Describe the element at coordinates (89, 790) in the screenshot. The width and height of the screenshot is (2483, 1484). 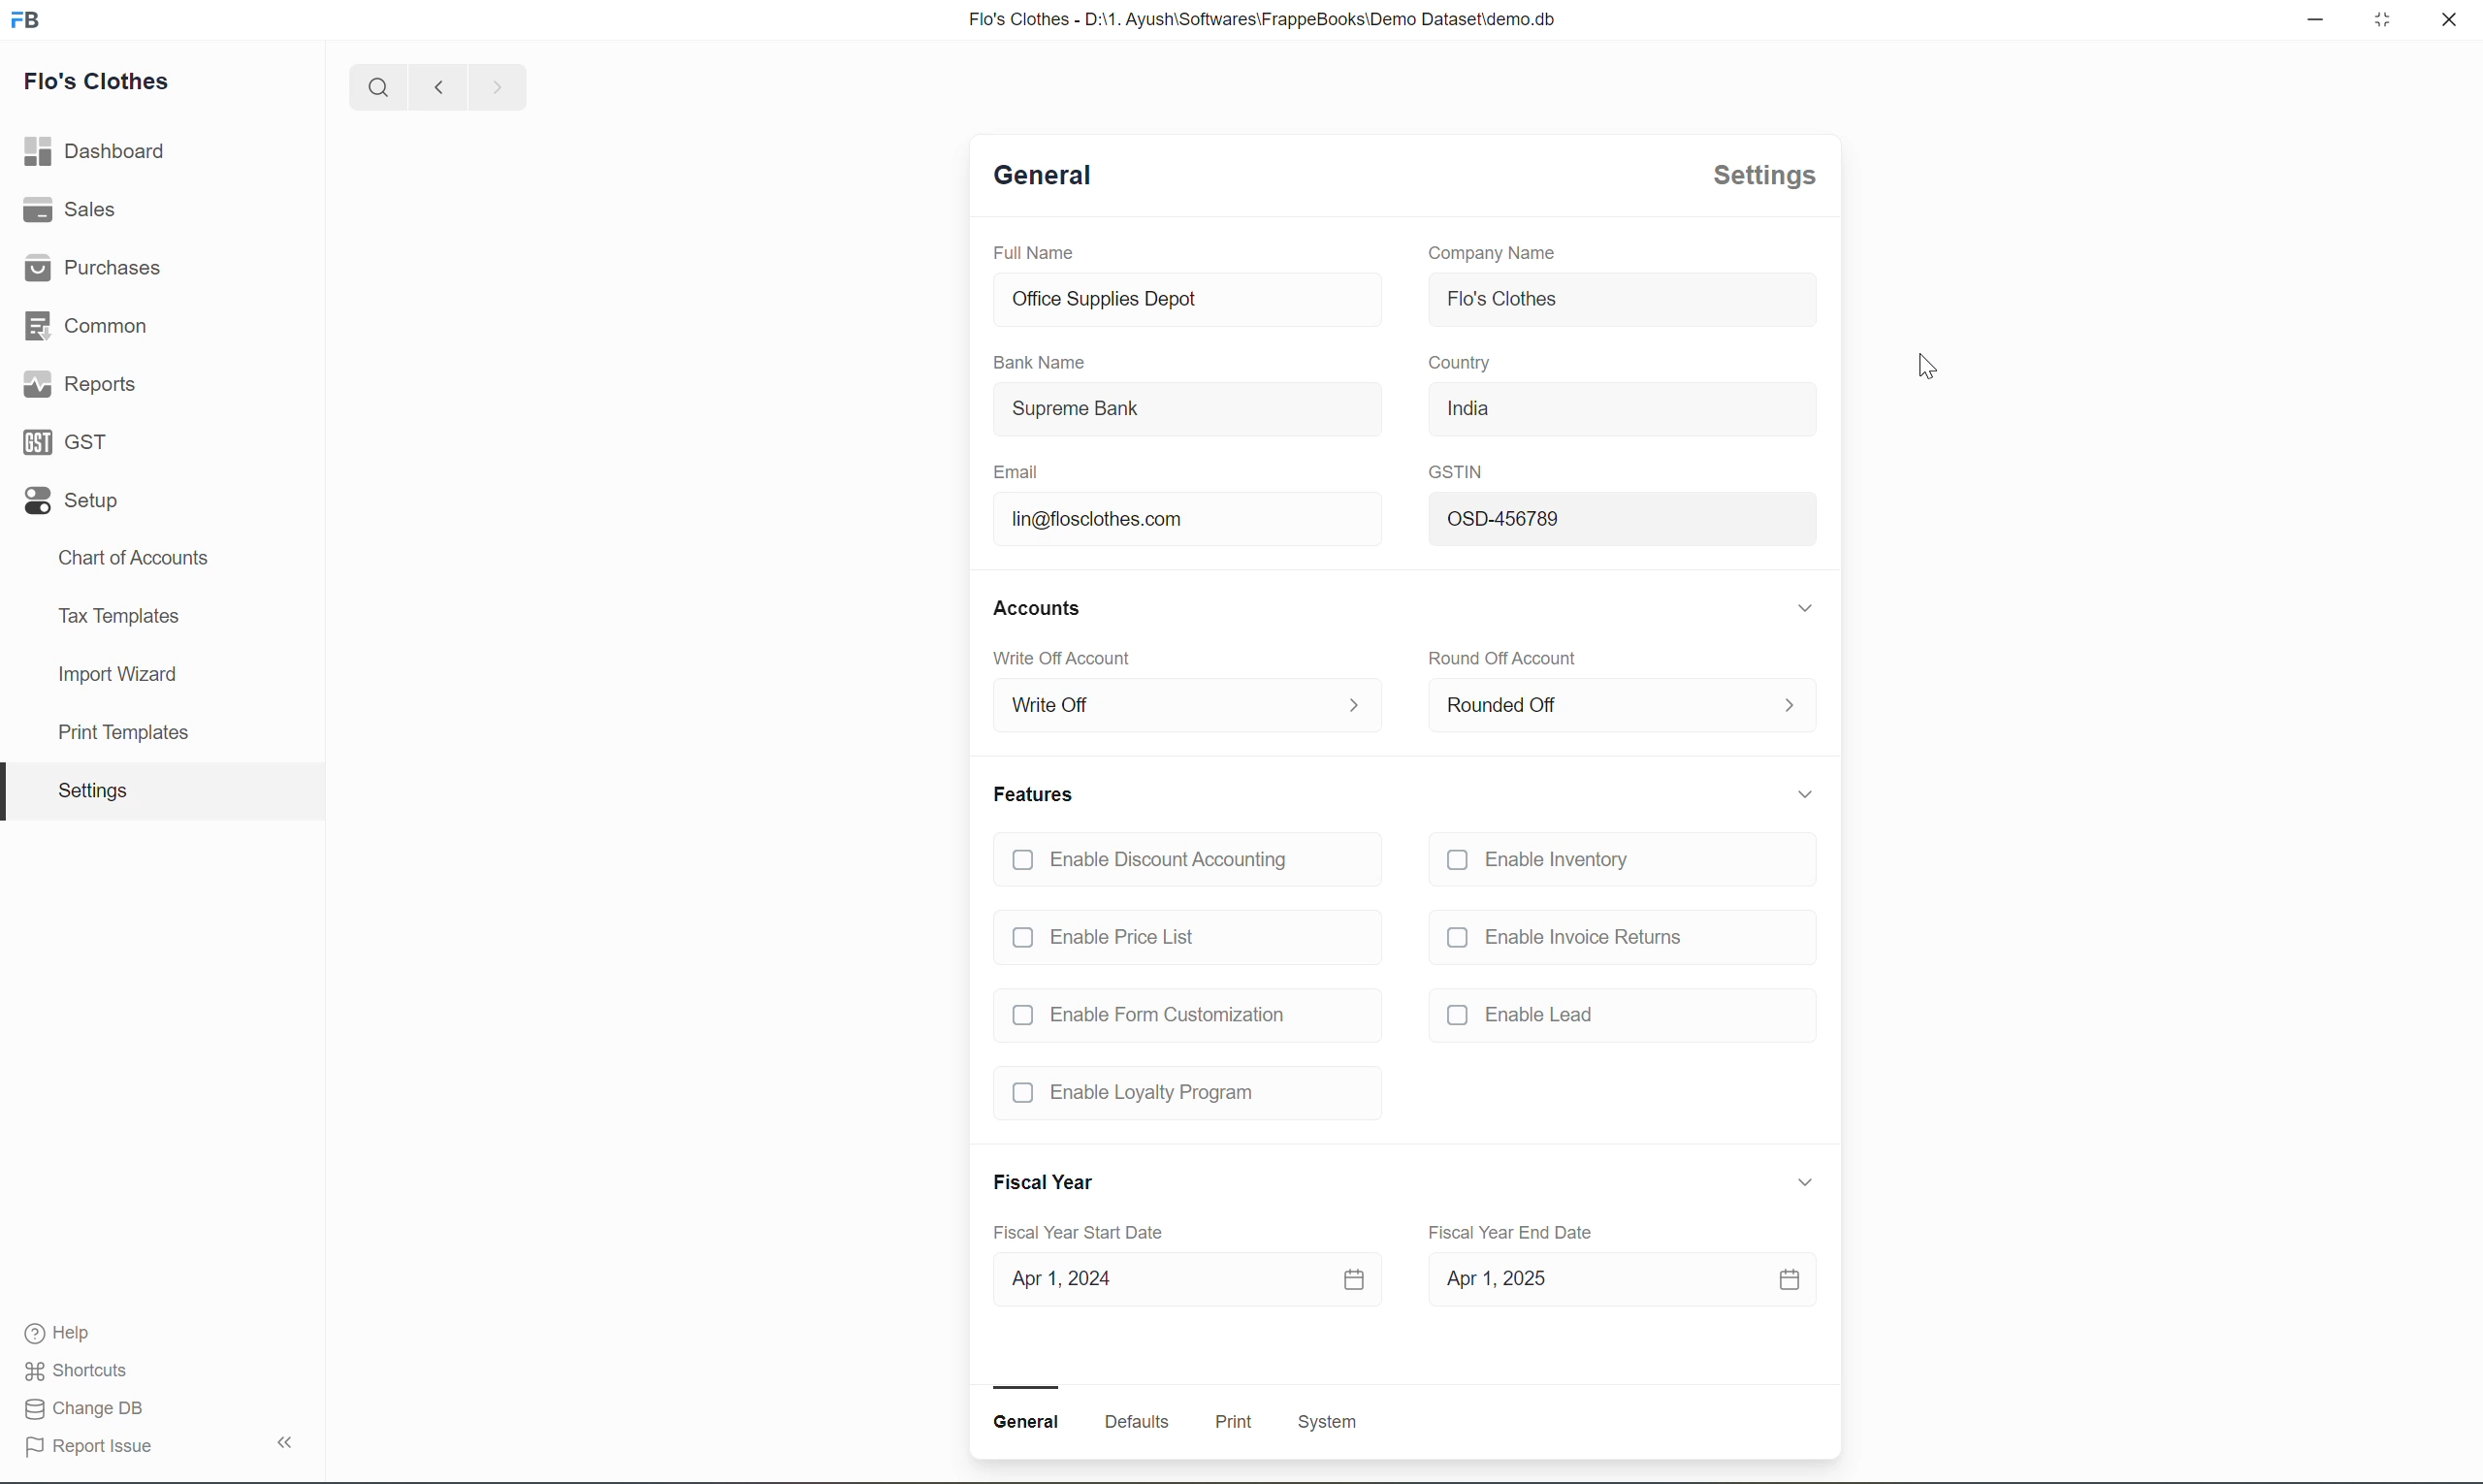
I see `Settings` at that location.